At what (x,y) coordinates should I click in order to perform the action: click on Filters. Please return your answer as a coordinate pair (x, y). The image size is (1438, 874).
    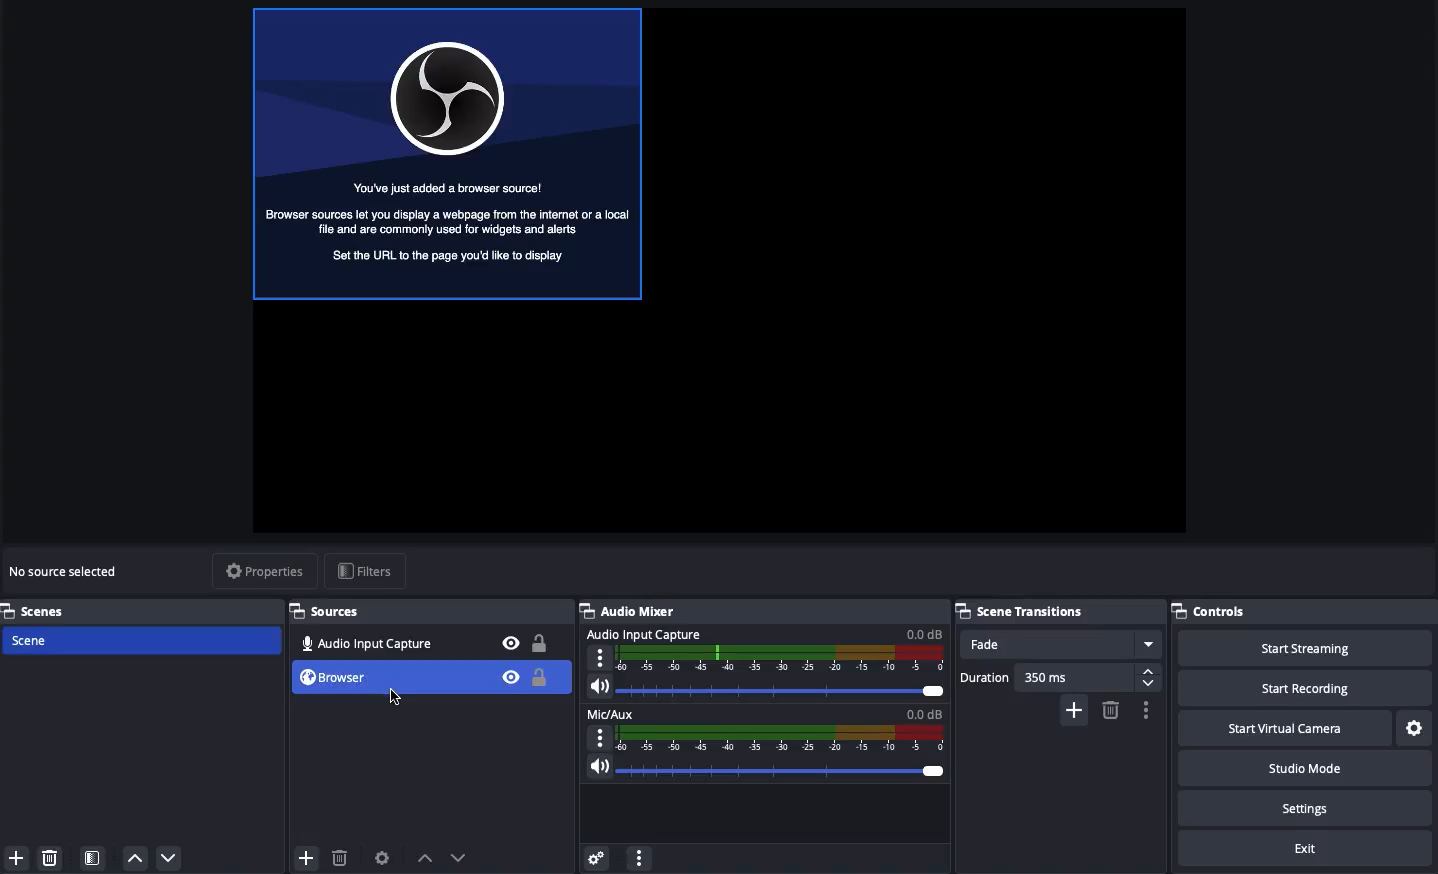
    Looking at the image, I should click on (367, 570).